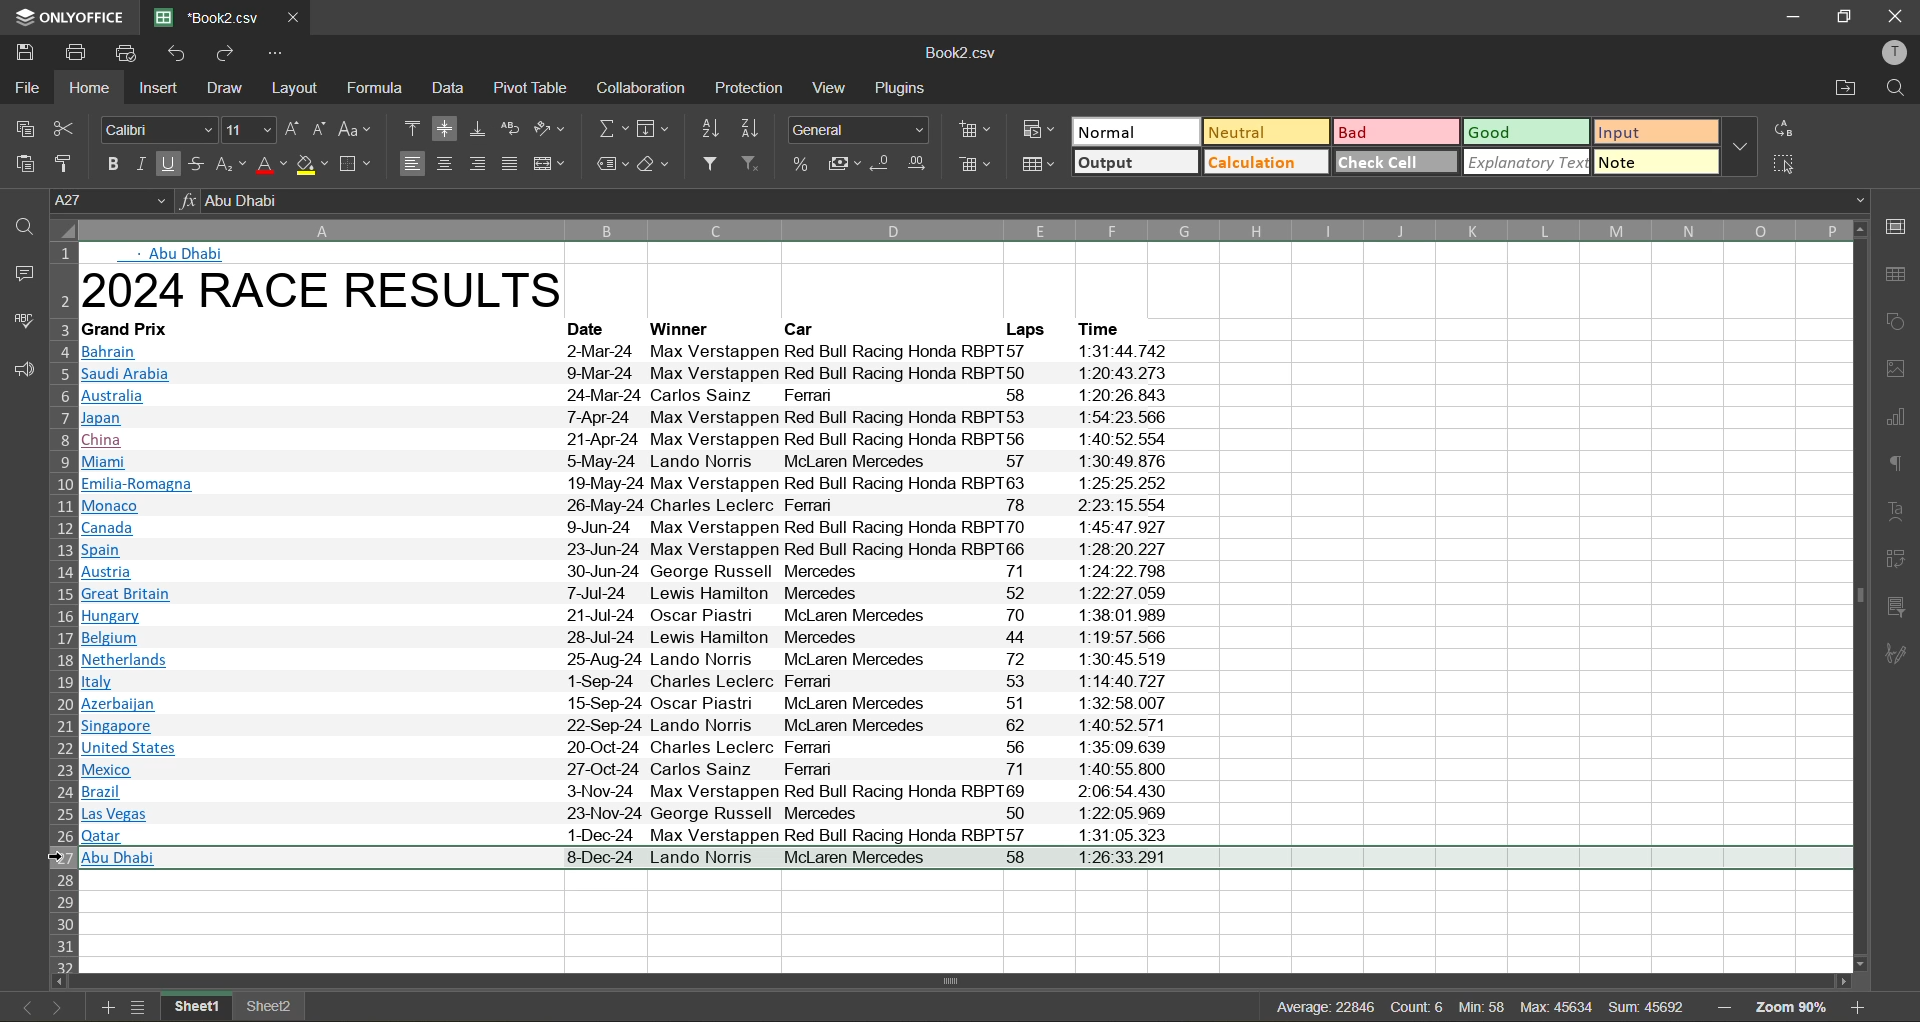 The image size is (1920, 1022). I want to click on paragraph, so click(1898, 468).